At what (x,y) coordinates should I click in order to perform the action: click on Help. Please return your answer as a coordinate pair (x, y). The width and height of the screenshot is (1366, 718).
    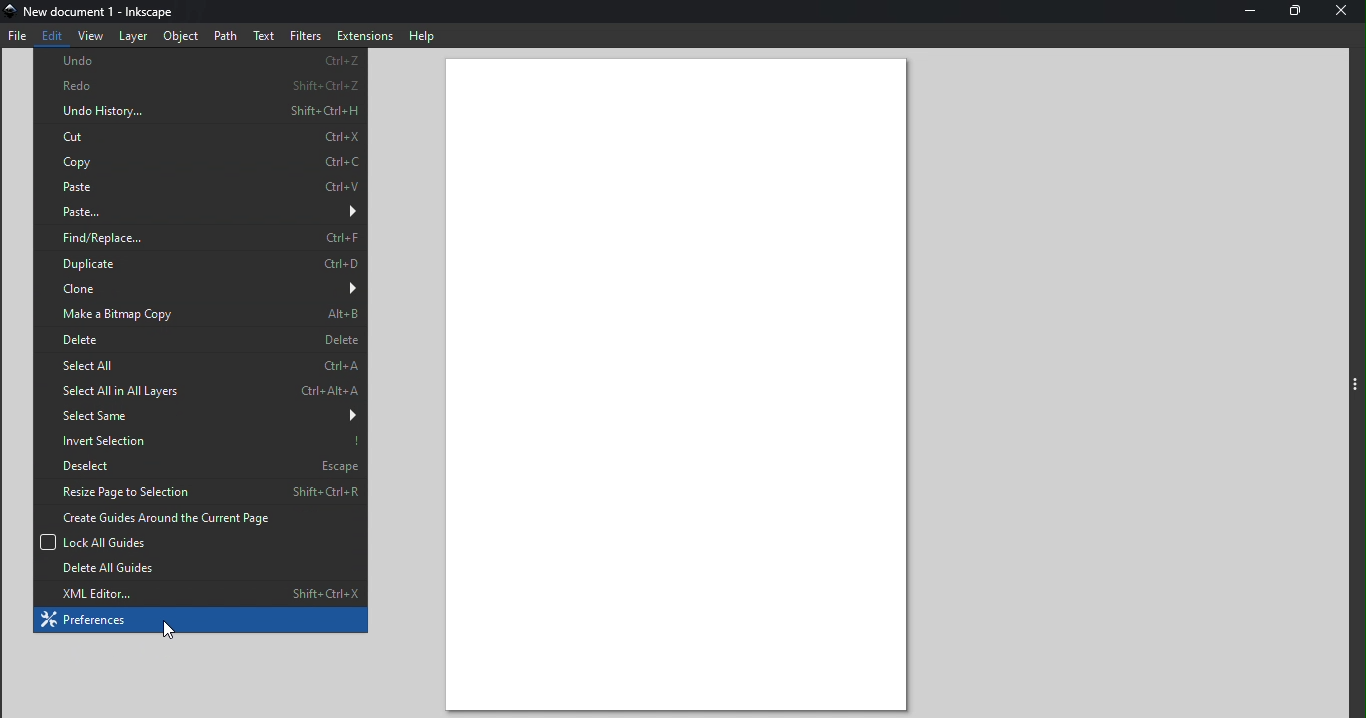
    Looking at the image, I should click on (427, 35).